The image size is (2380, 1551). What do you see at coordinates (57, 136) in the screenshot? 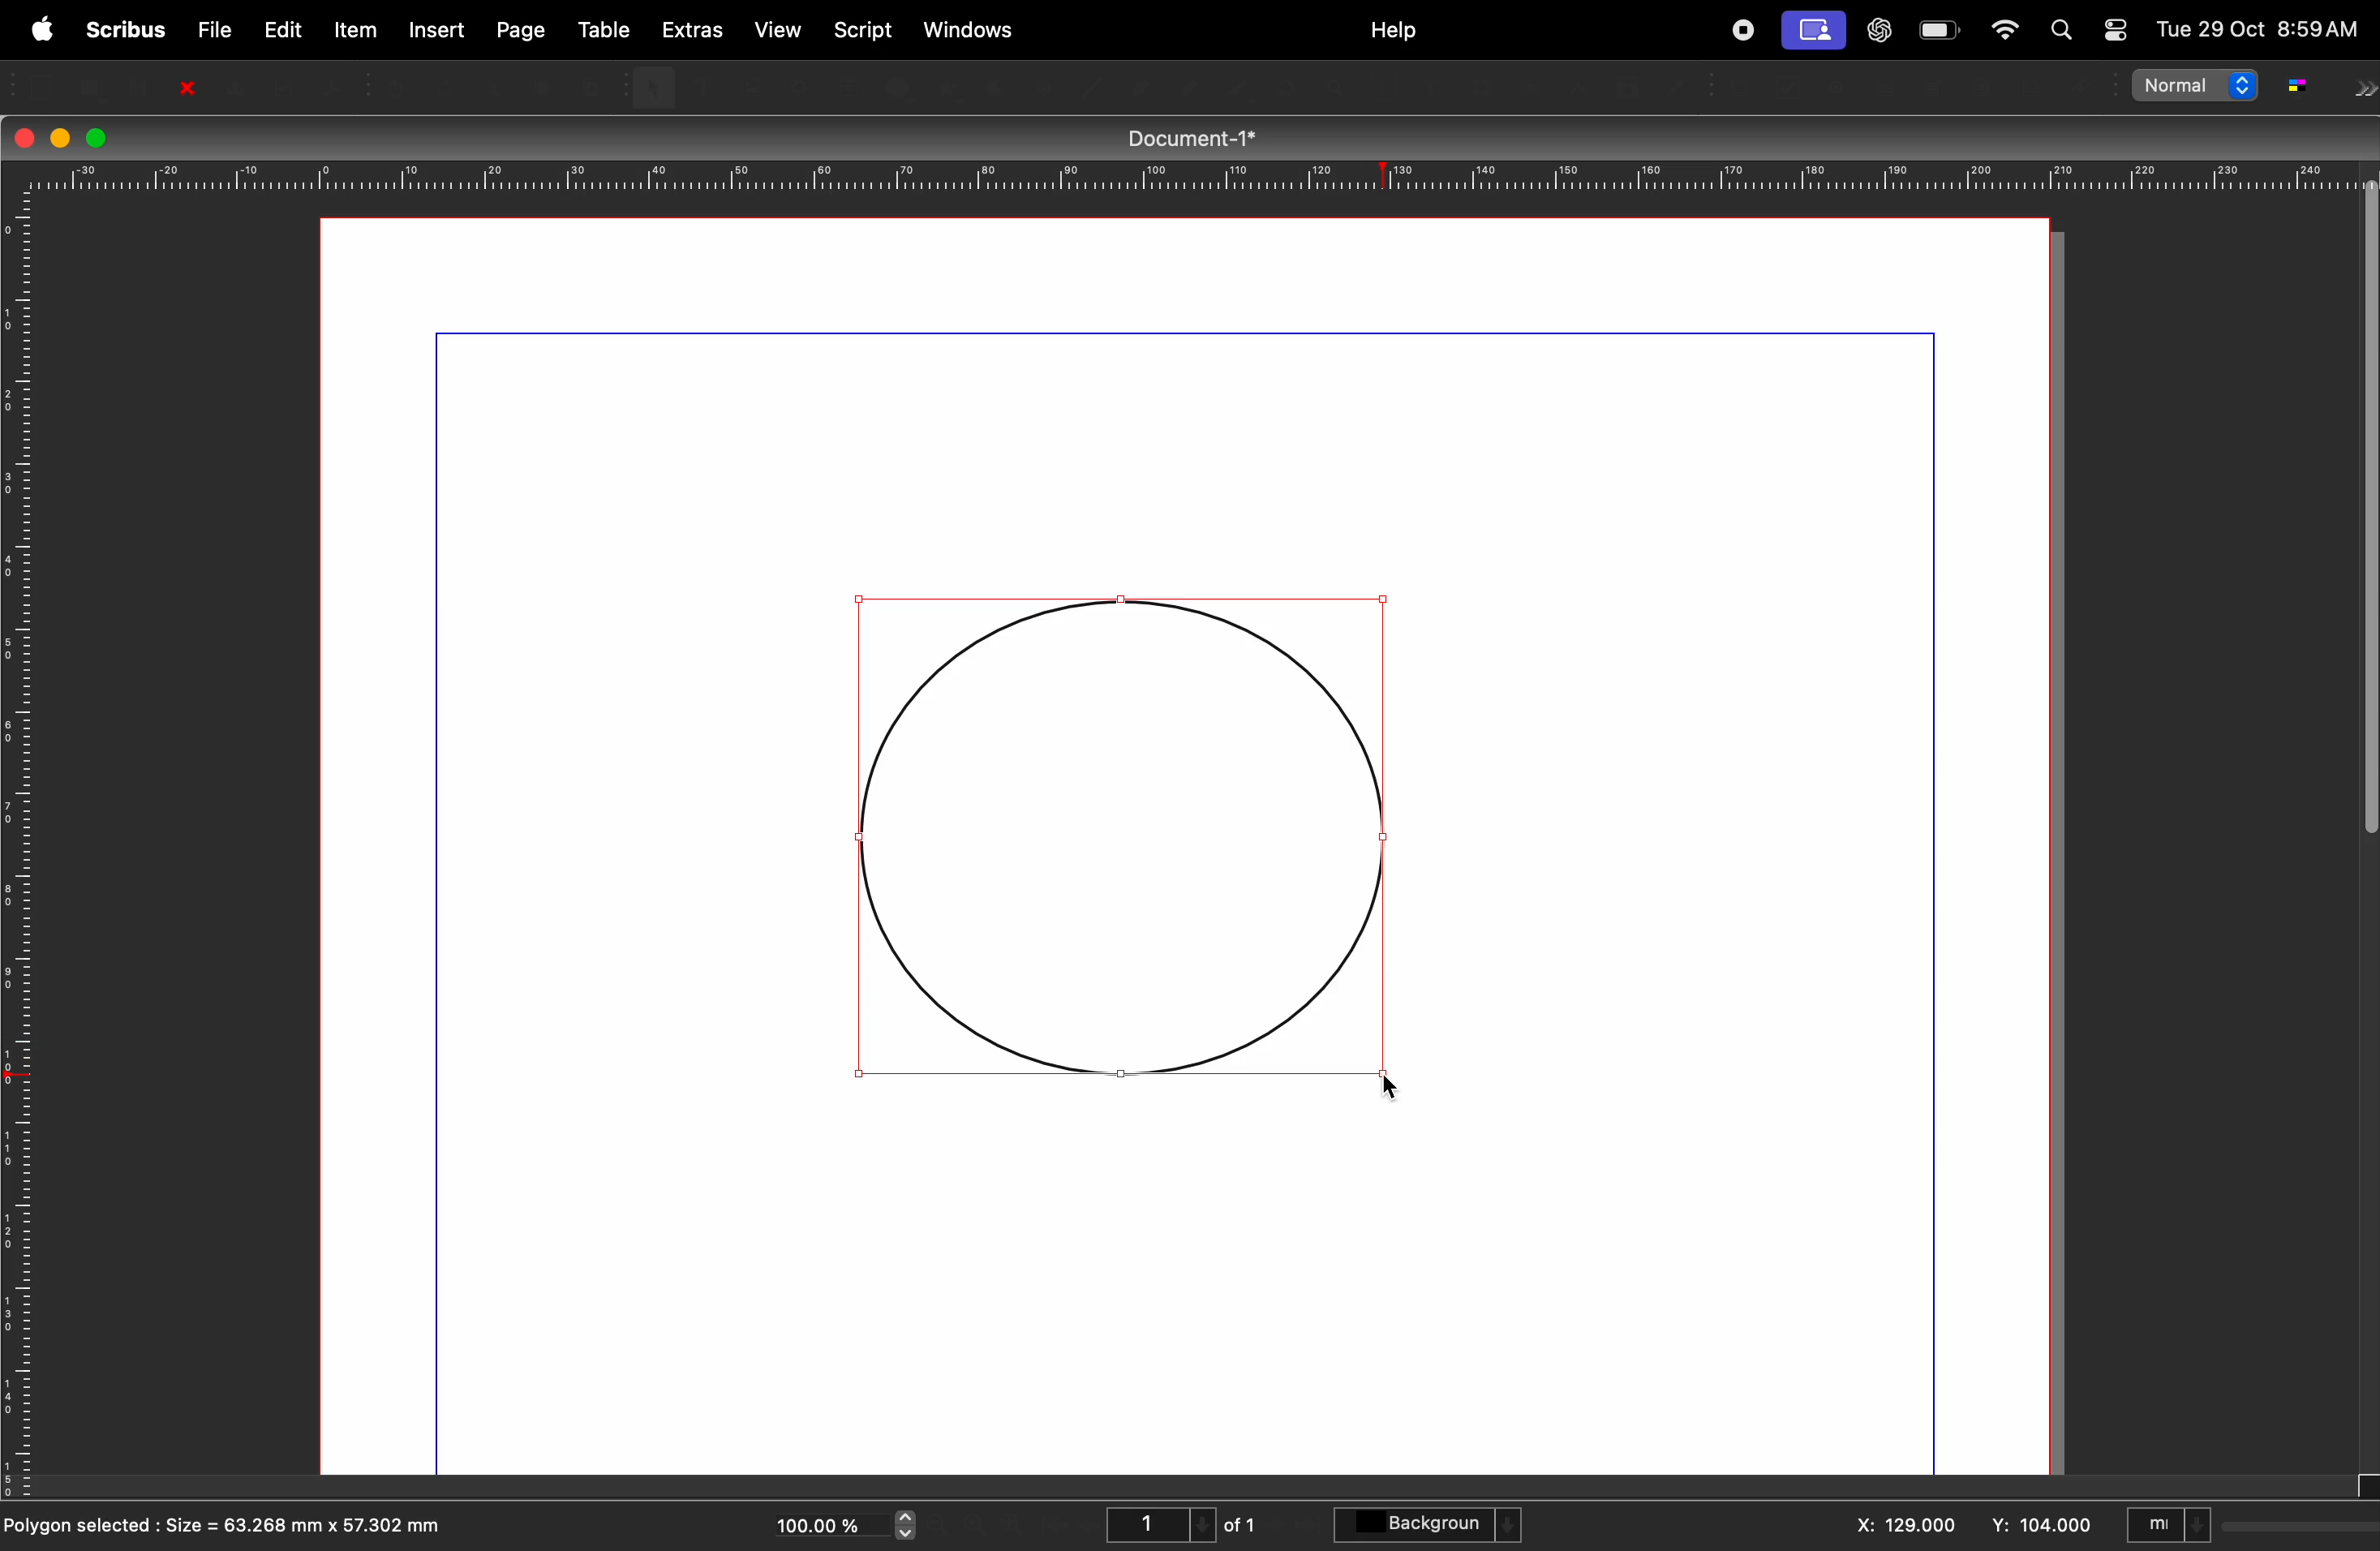
I see `minimize` at bounding box center [57, 136].